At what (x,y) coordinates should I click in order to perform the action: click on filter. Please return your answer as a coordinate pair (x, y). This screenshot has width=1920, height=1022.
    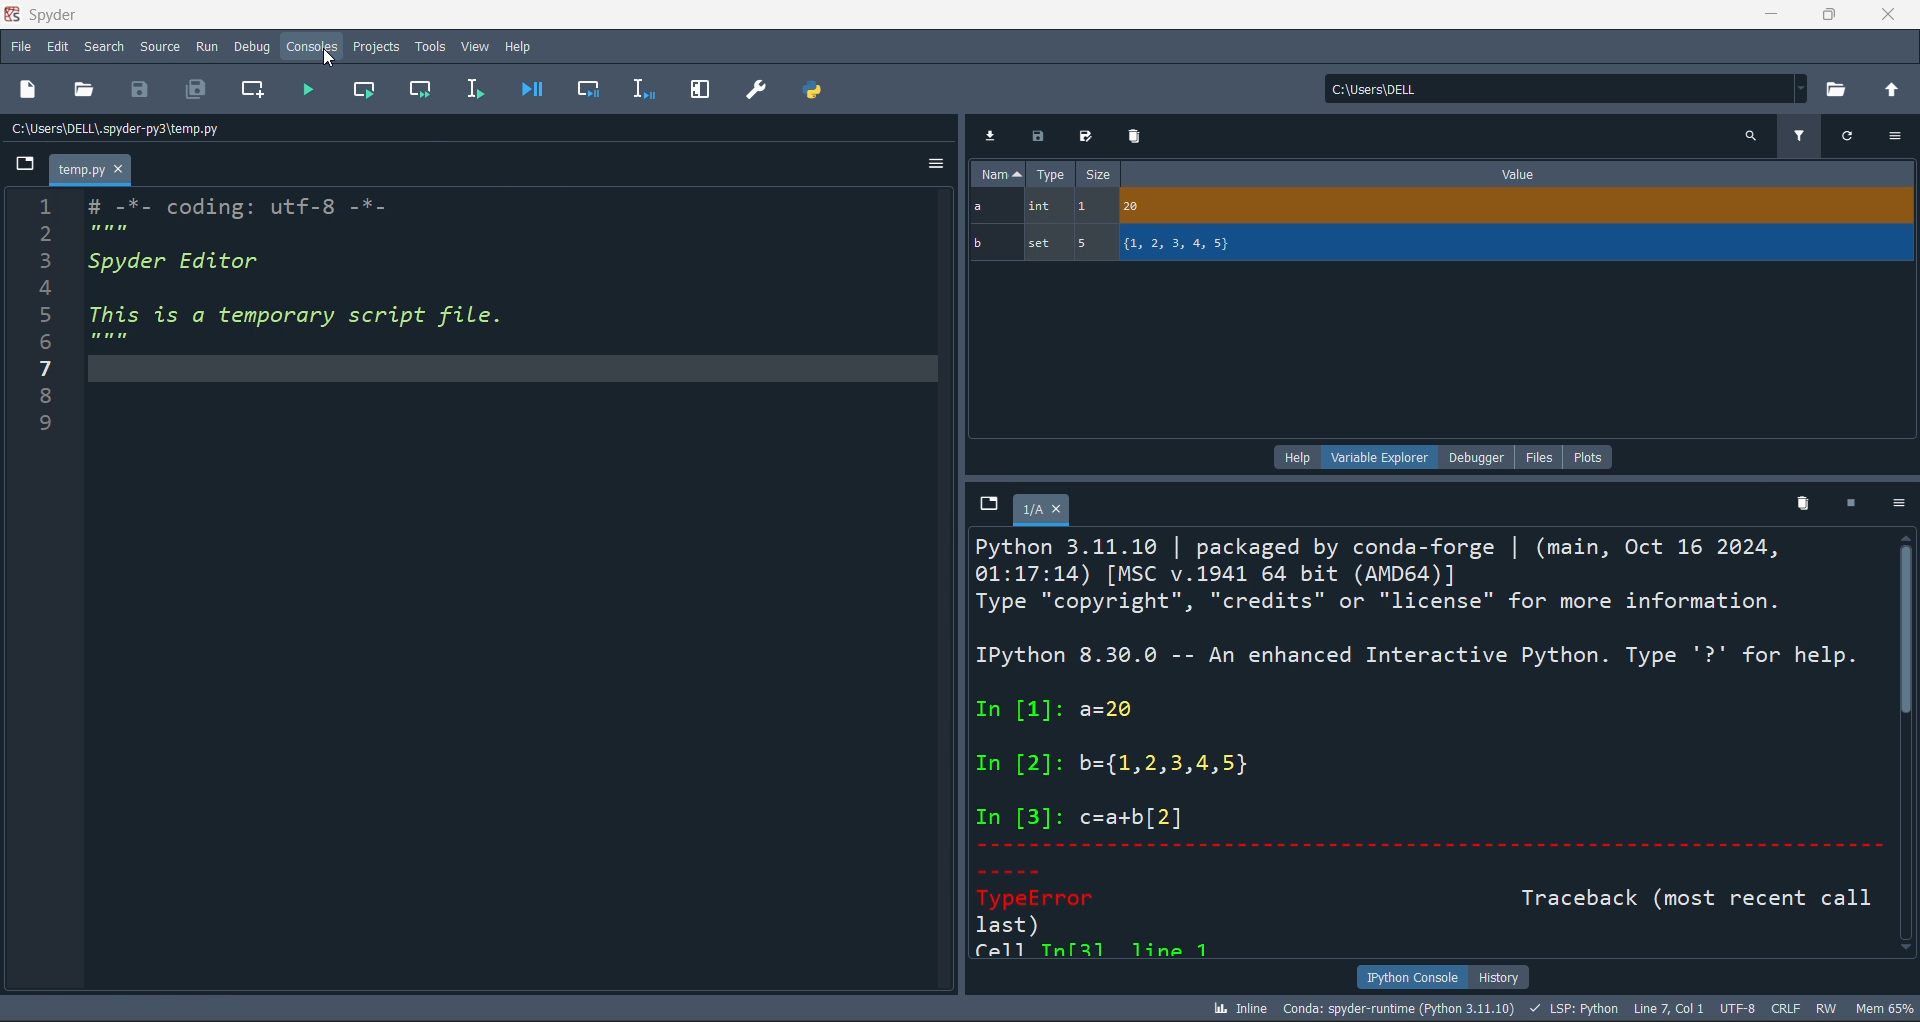
    Looking at the image, I should click on (1794, 138).